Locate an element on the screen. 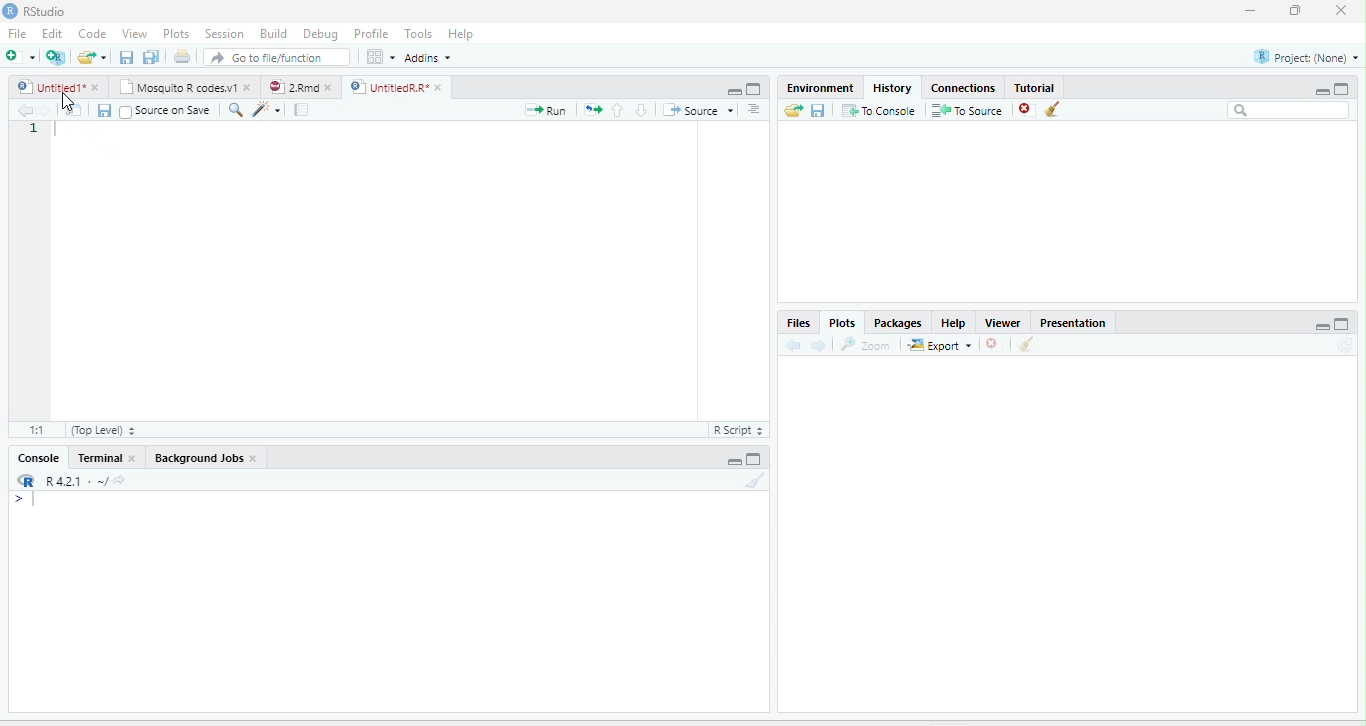  Open recent files is located at coordinates (104, 57).